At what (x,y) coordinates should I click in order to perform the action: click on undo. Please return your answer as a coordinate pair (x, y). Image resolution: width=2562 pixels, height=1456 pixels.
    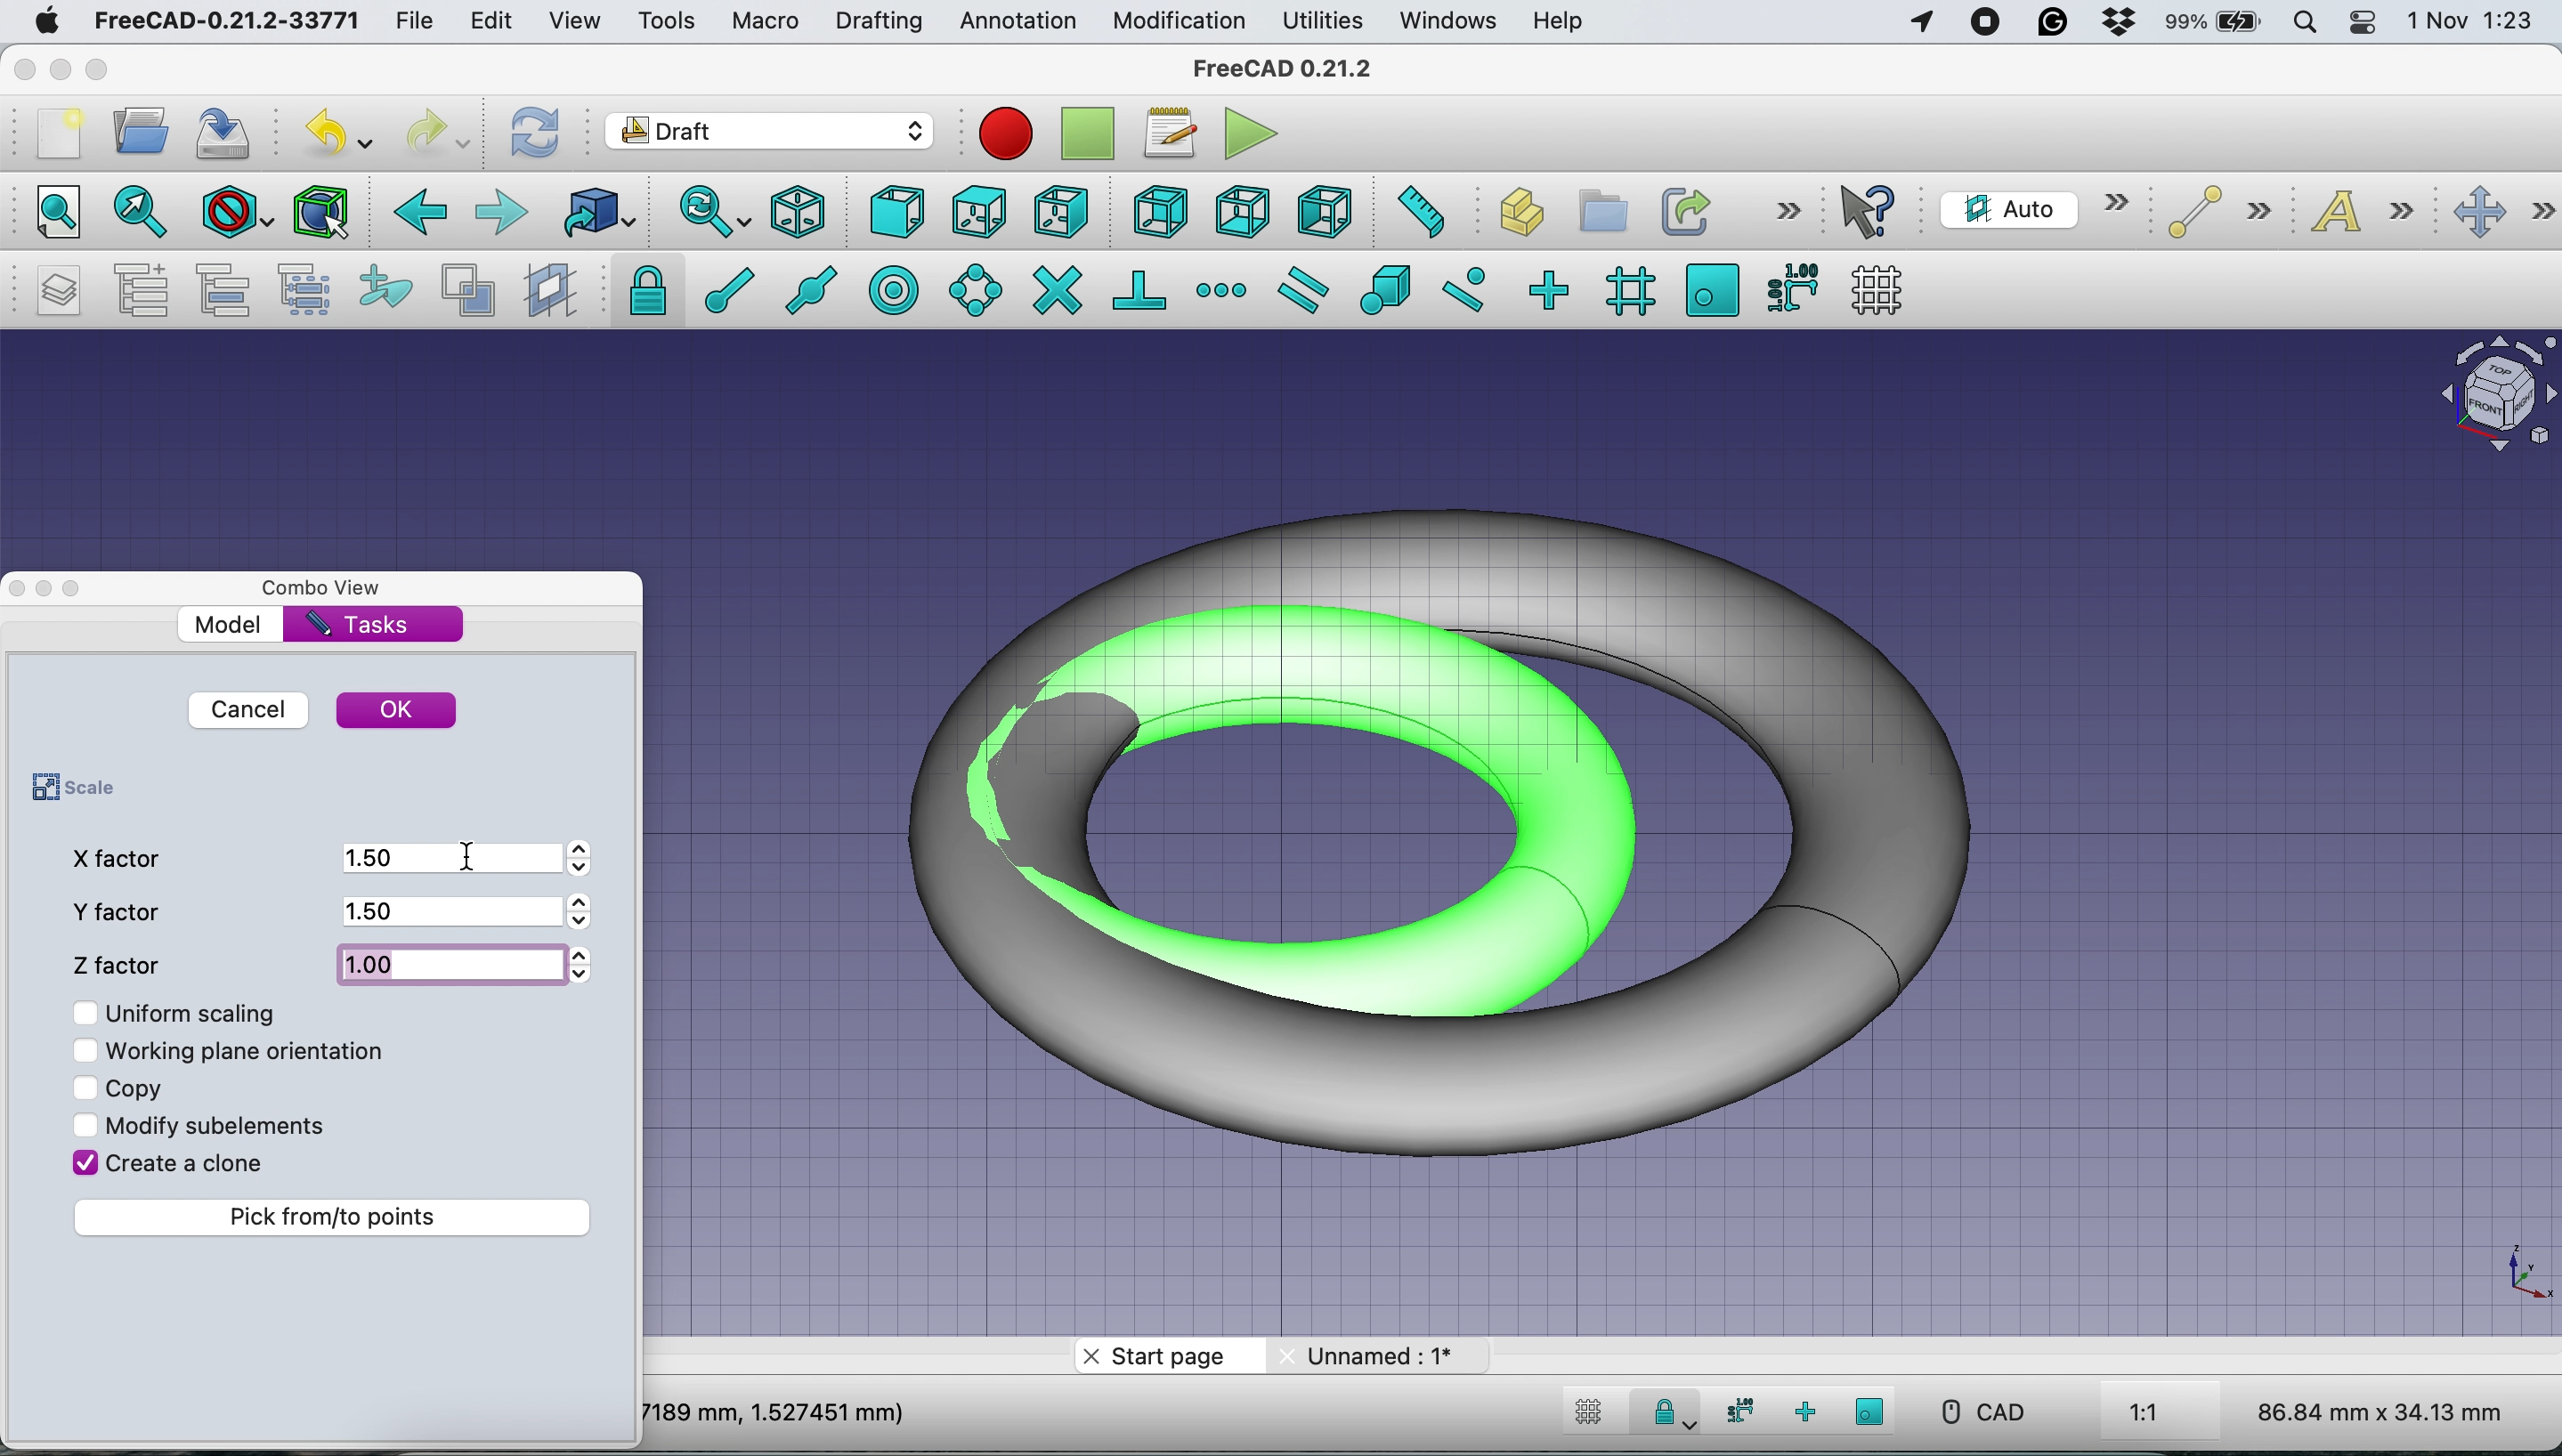
    Looking at the image, I should click on (337, 128).